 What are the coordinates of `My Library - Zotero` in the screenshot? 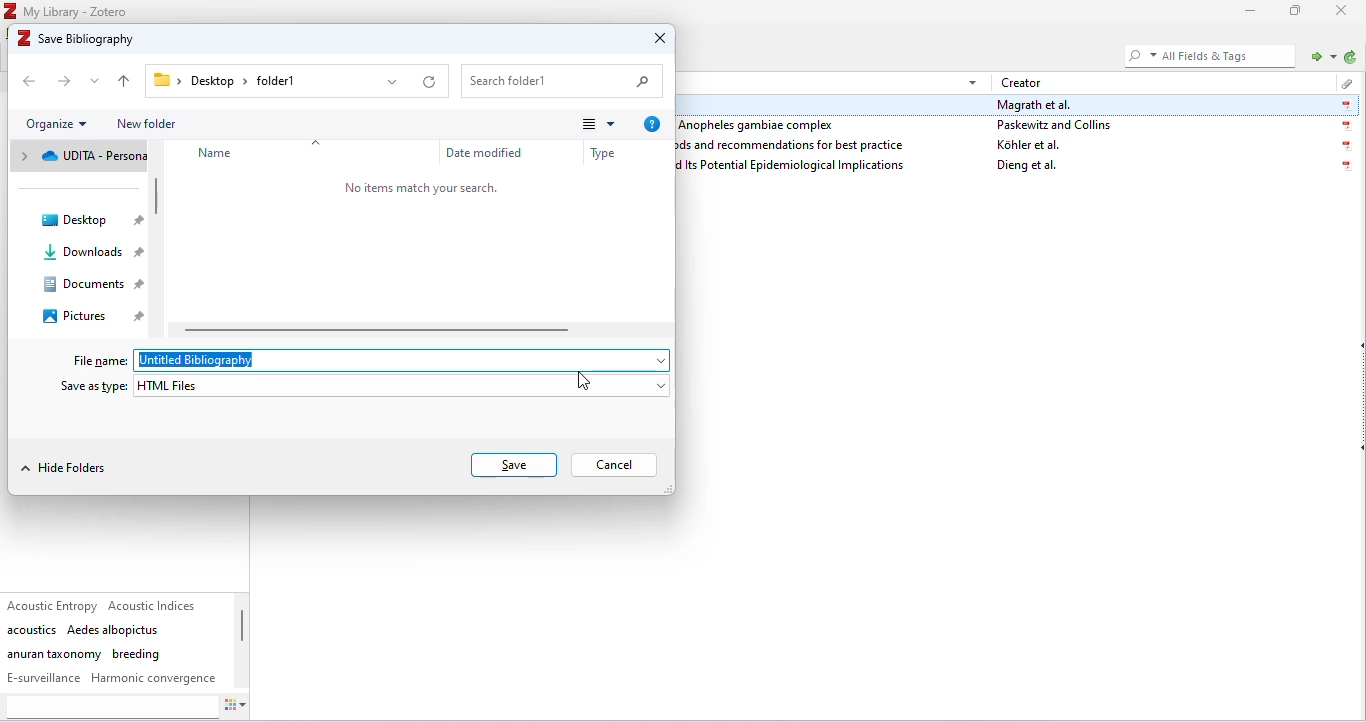 It's located at (78, 11).